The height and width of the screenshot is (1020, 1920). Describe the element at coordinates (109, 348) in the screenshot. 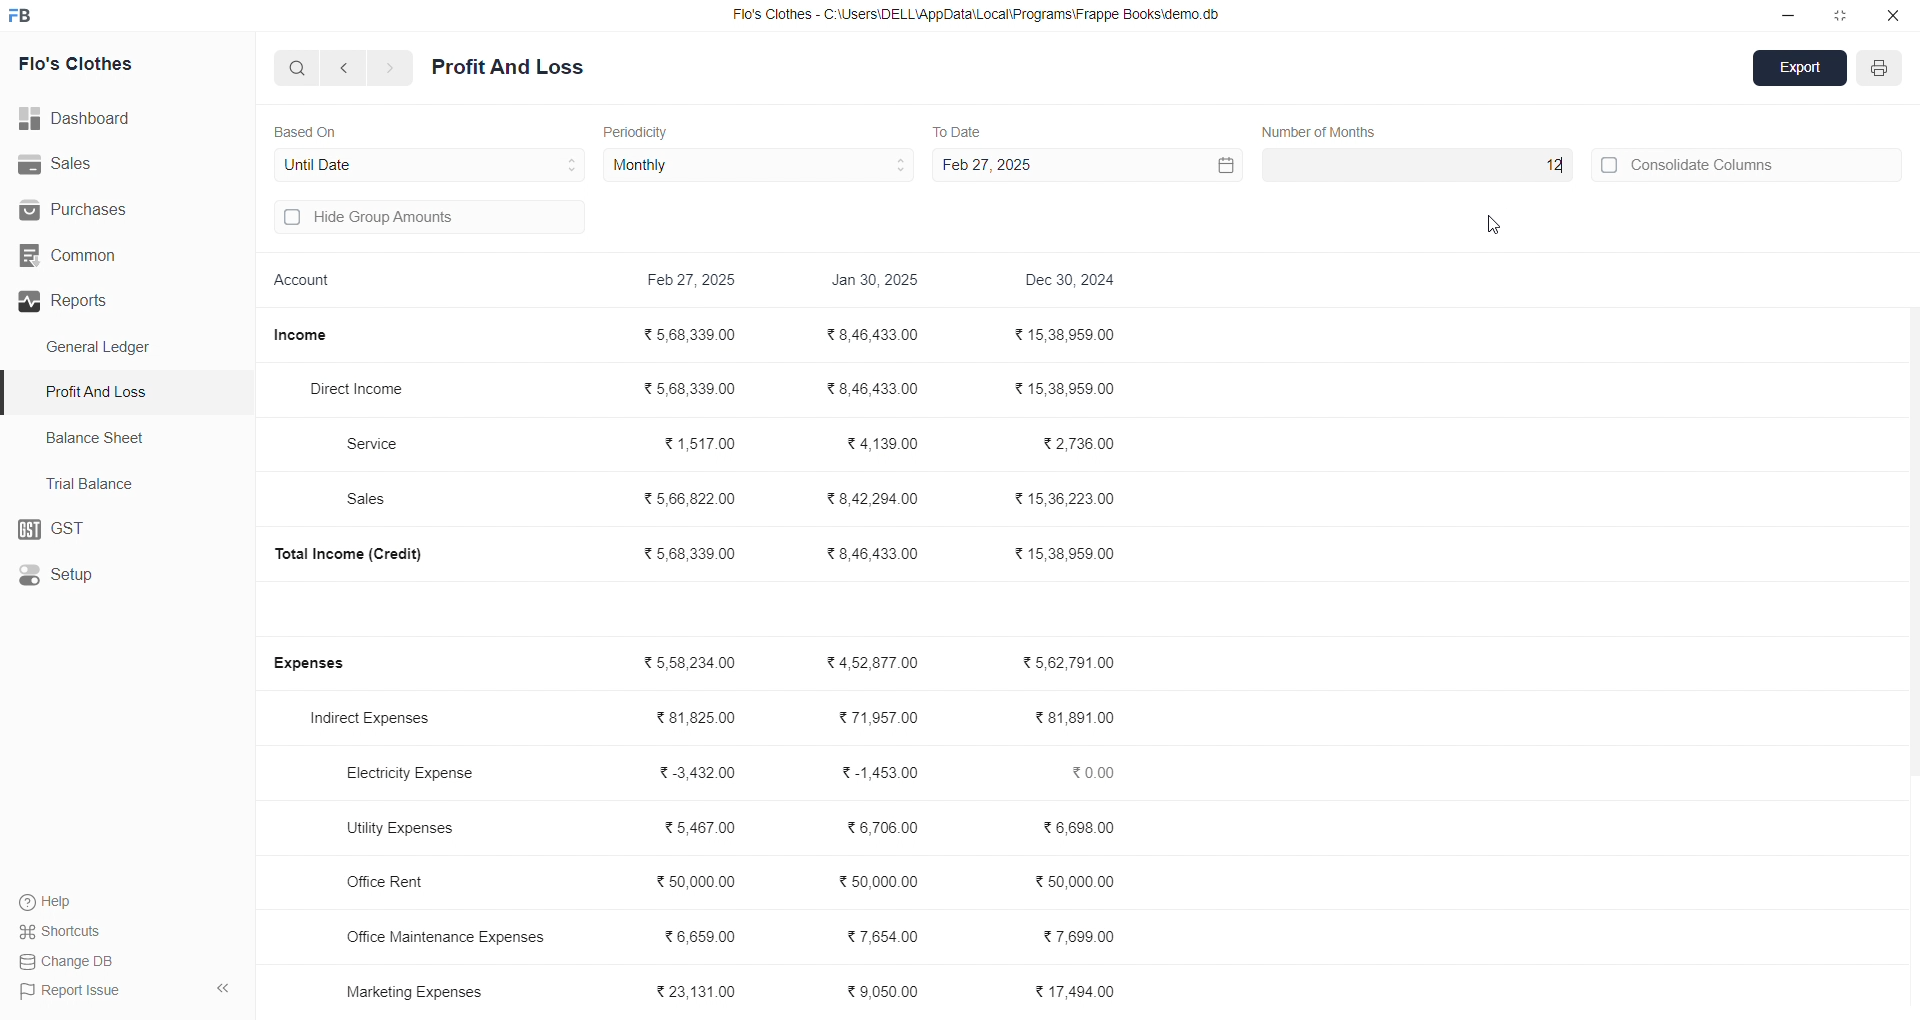

I see `General Ledger` at that location.